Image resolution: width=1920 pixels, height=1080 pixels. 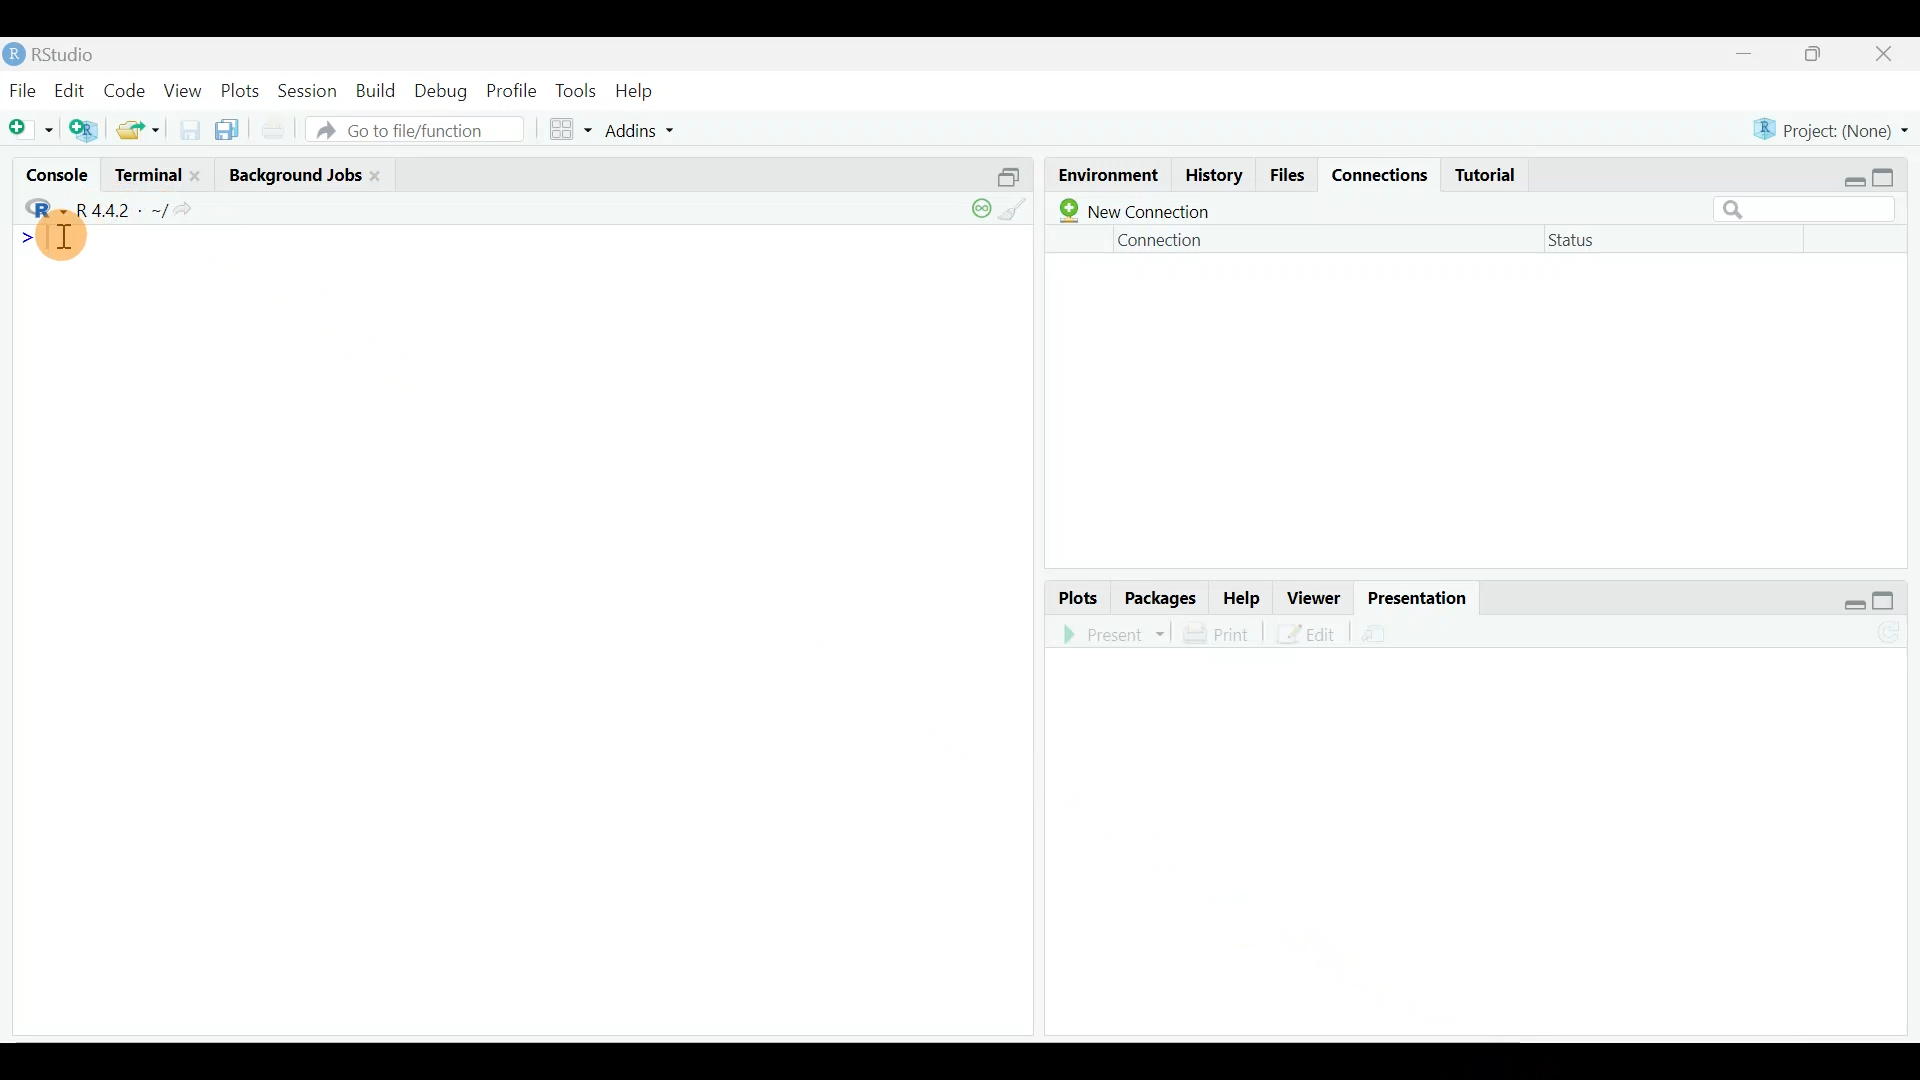 What do you see at coordinates (1004, 178) in the screenshot?
I see `Split` at bounding box center [1004, 178].